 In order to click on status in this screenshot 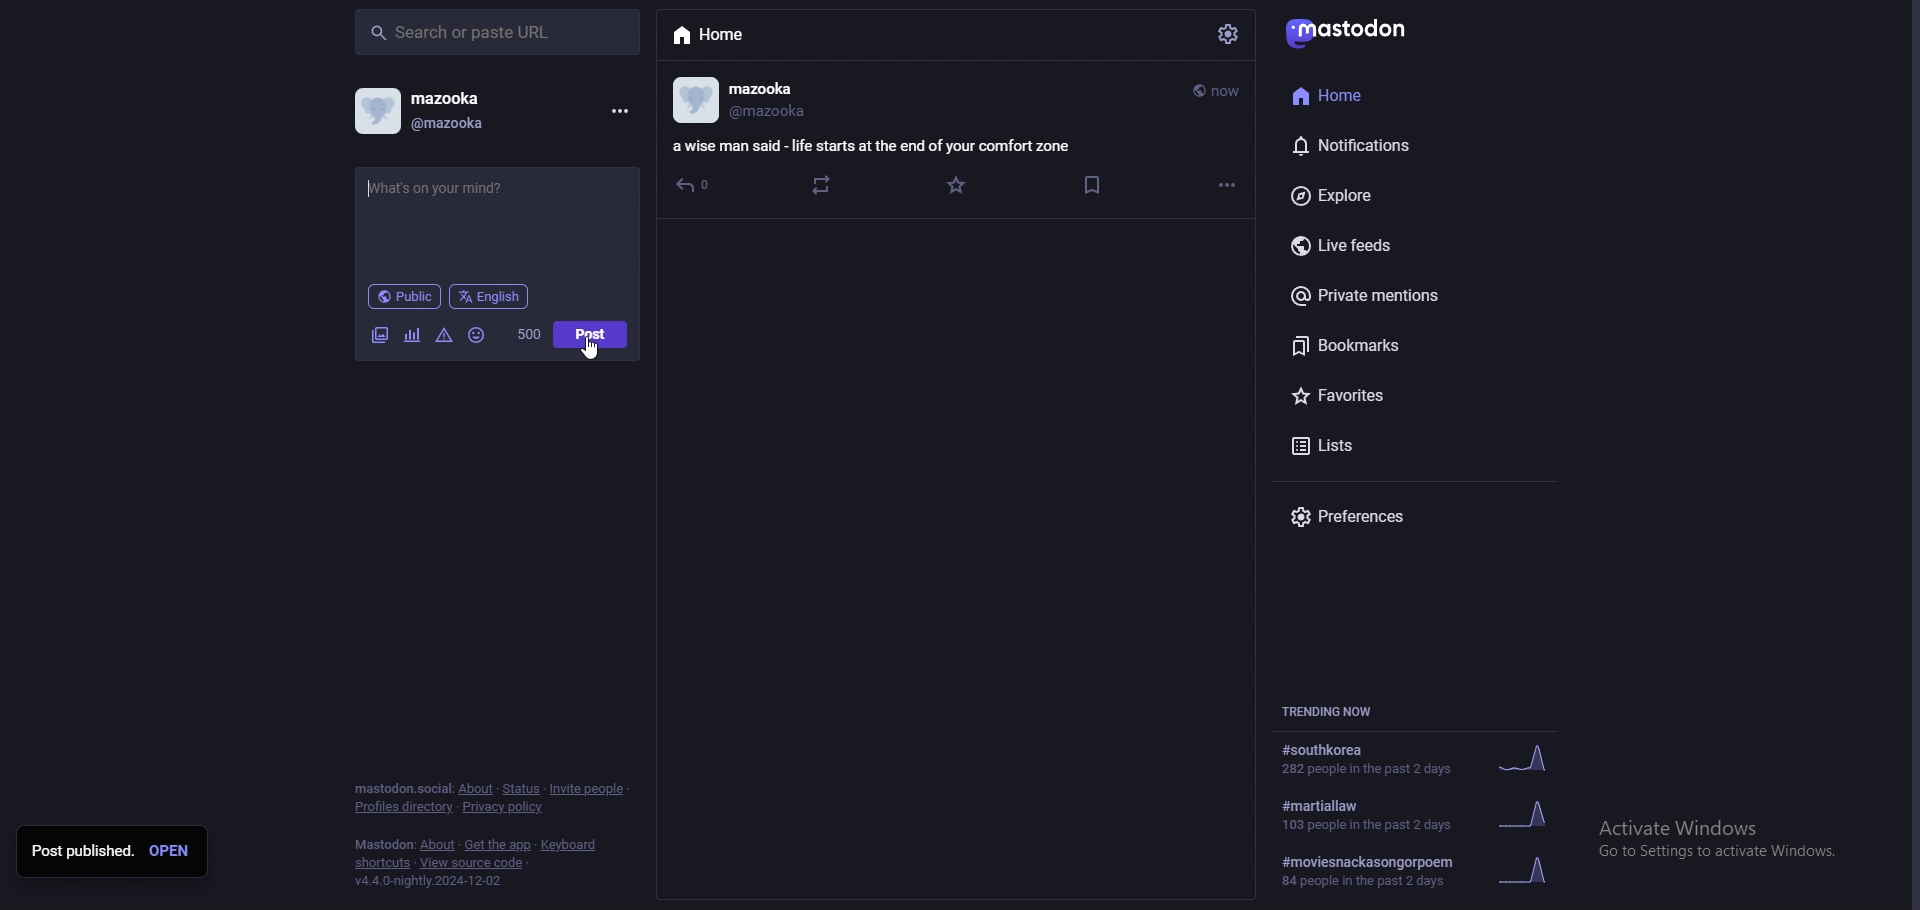, I will do `click(521, 788)`.